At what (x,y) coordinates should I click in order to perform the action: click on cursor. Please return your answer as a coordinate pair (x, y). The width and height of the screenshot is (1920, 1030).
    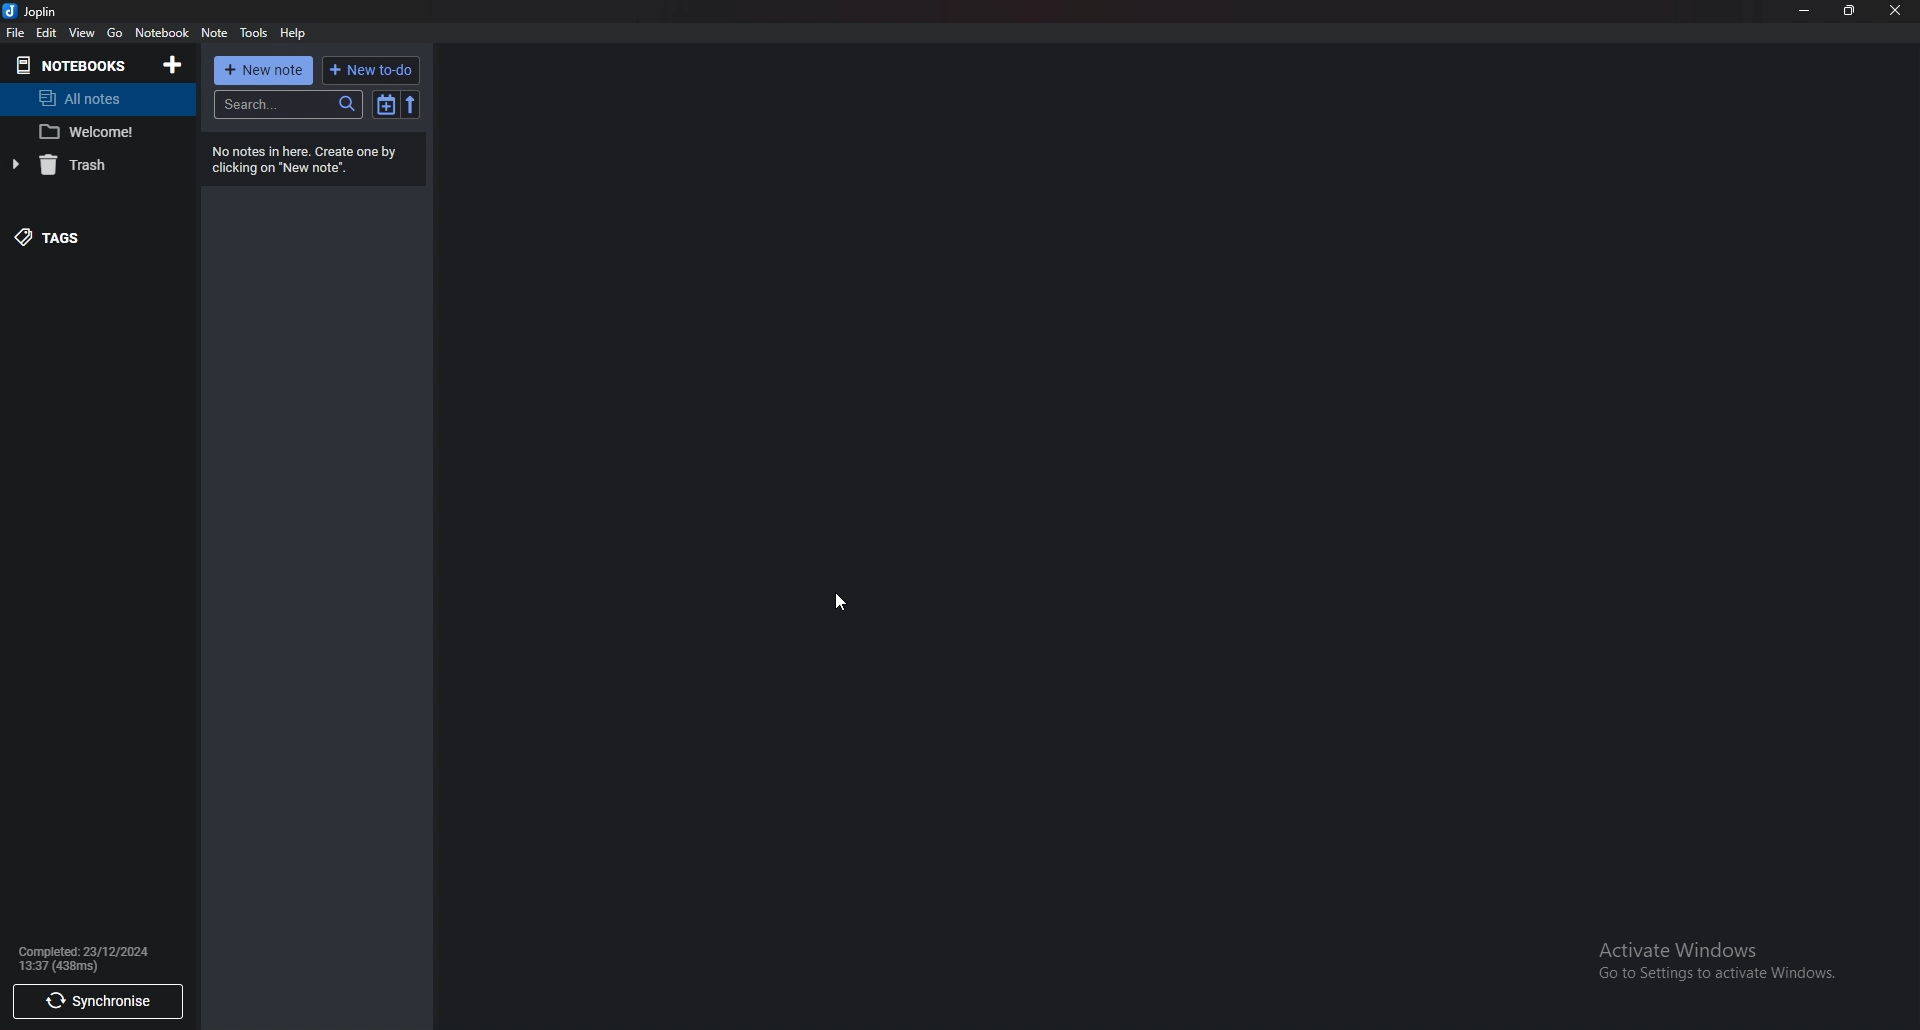
    Looking at the image, I should click on (840, 599).